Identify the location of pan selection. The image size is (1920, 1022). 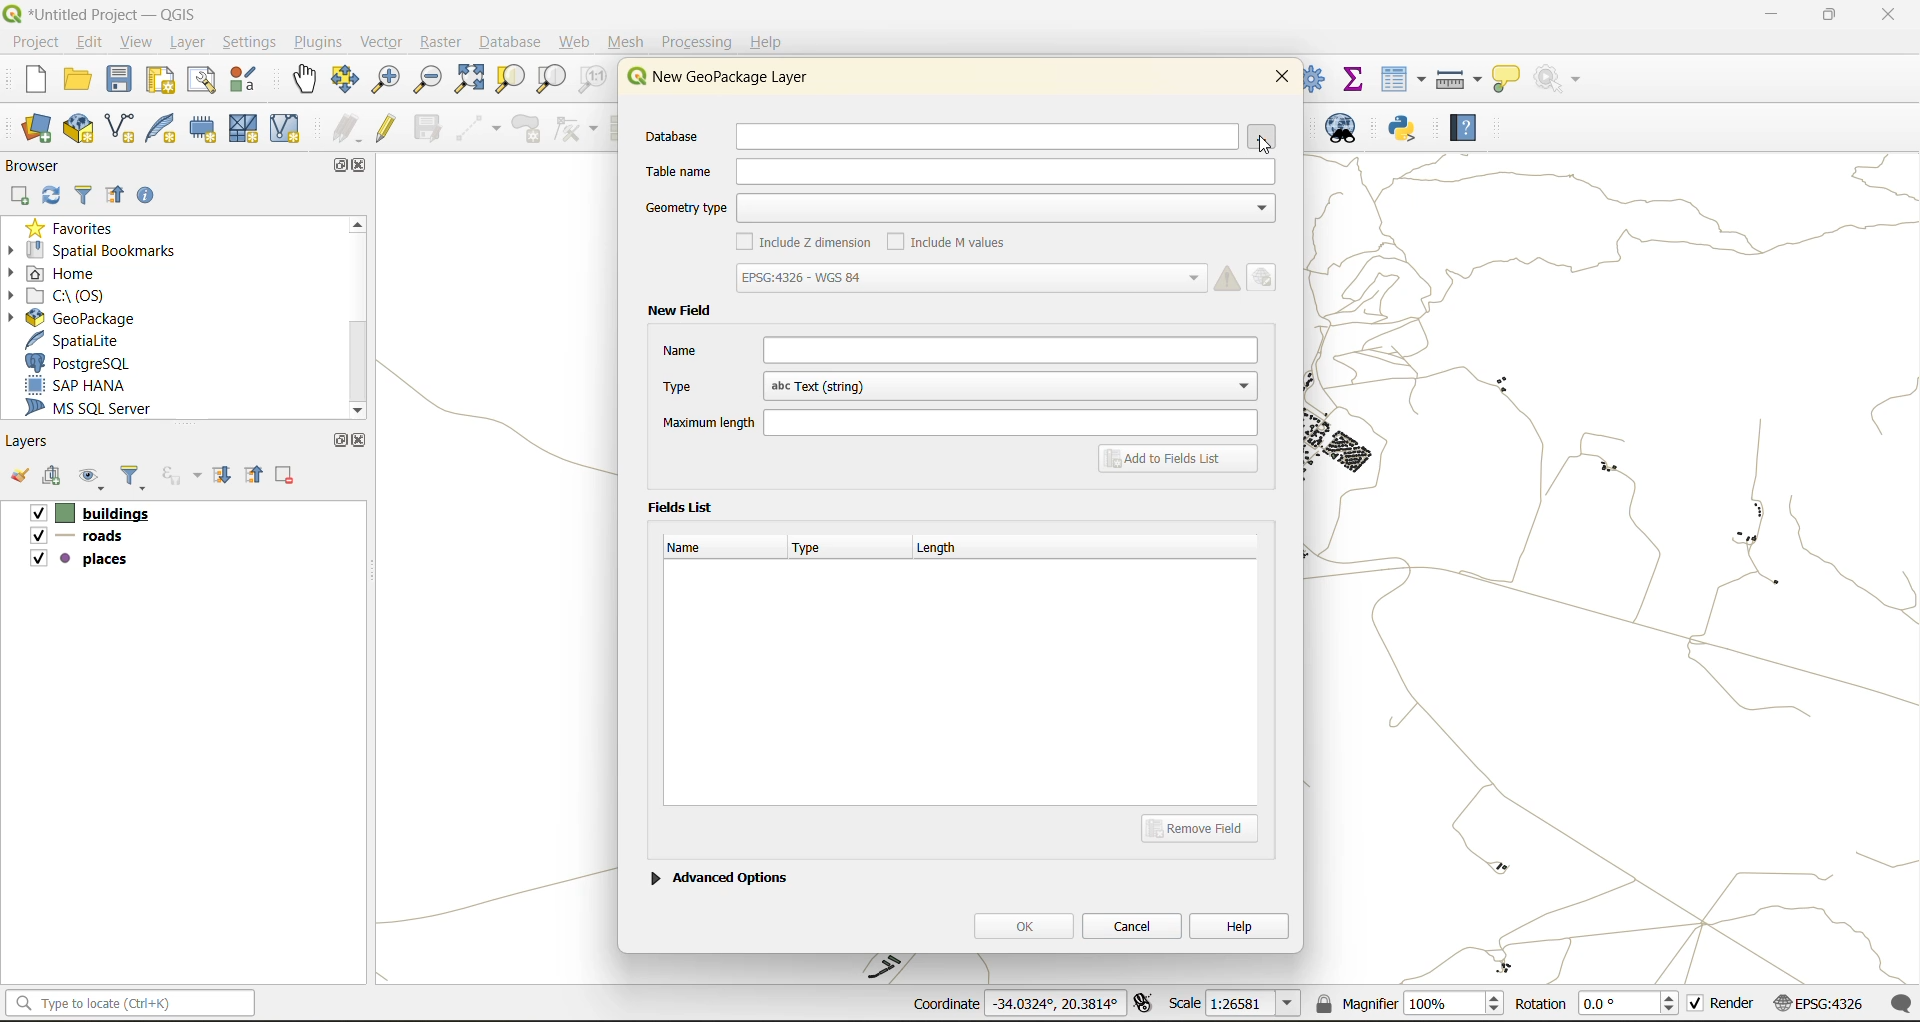
(346, 80).